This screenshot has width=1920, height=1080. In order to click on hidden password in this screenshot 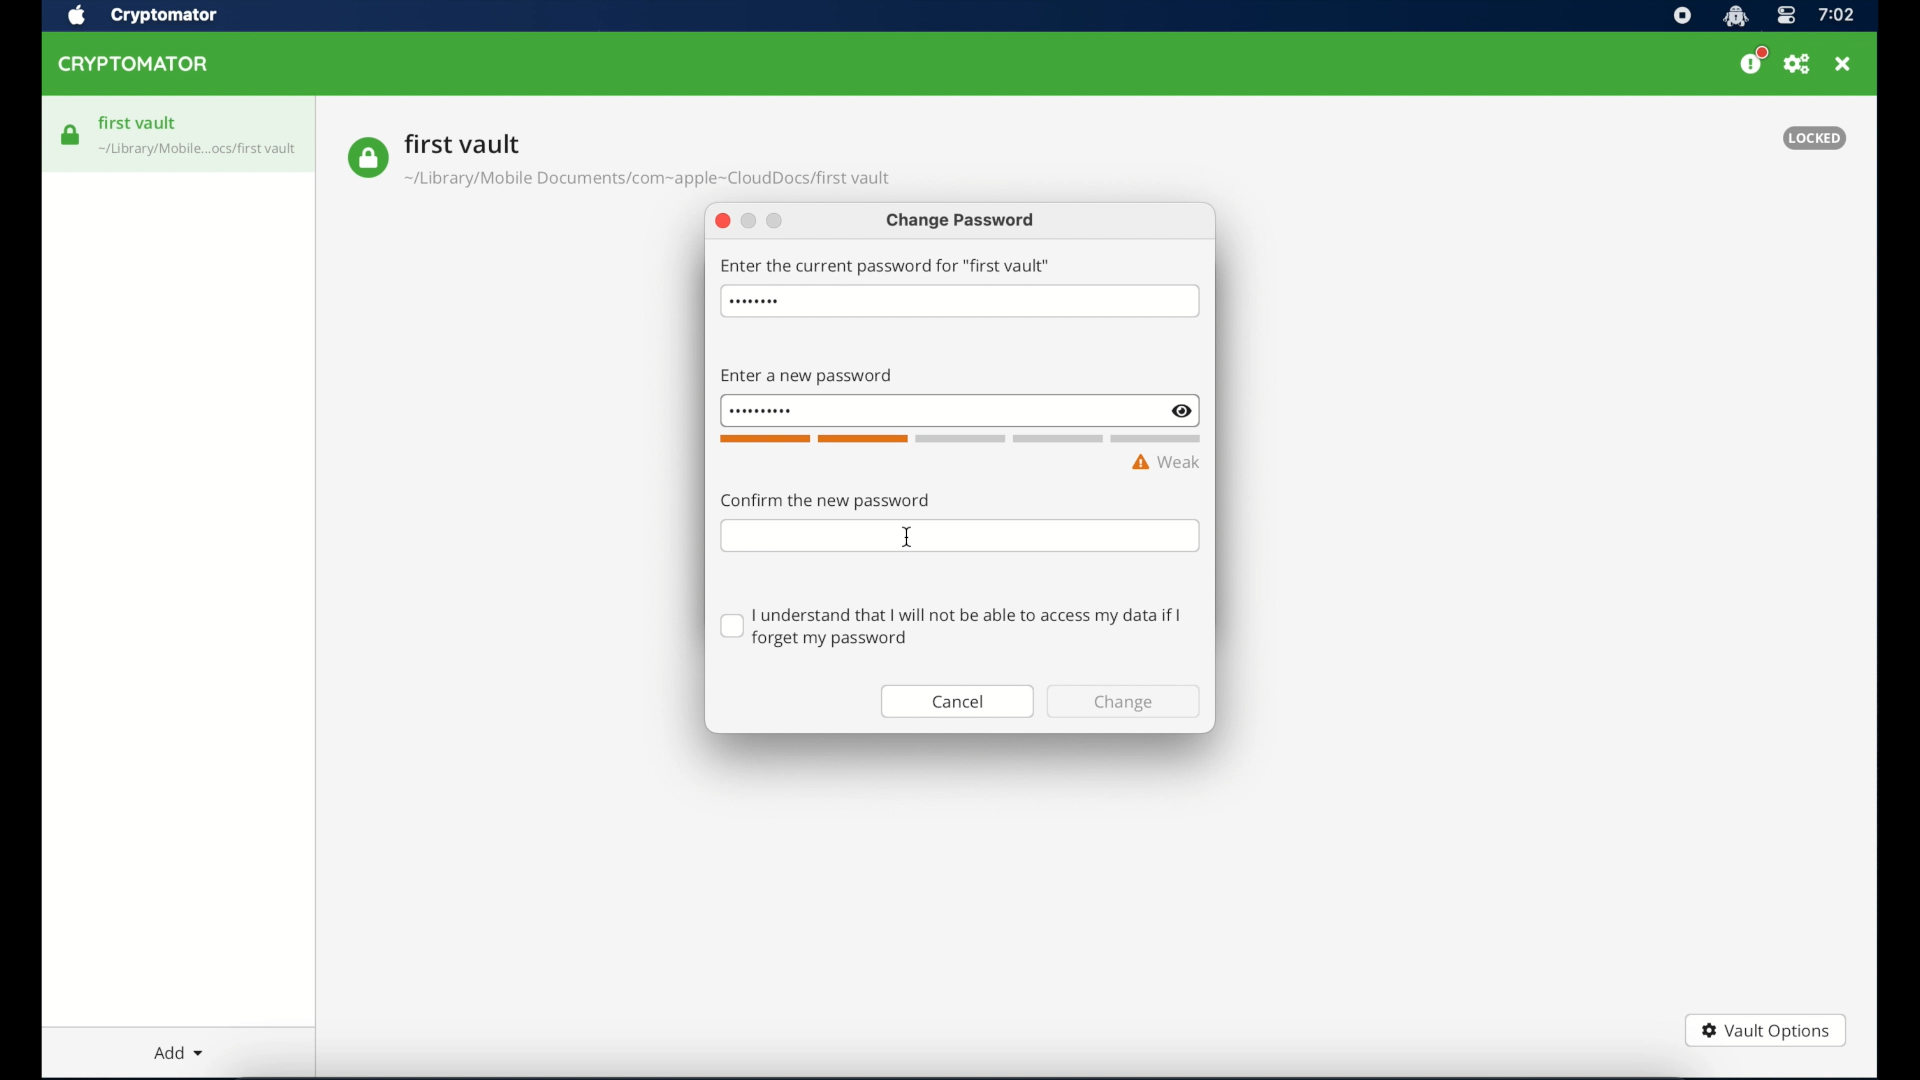, I will do `click(754, 302)`.